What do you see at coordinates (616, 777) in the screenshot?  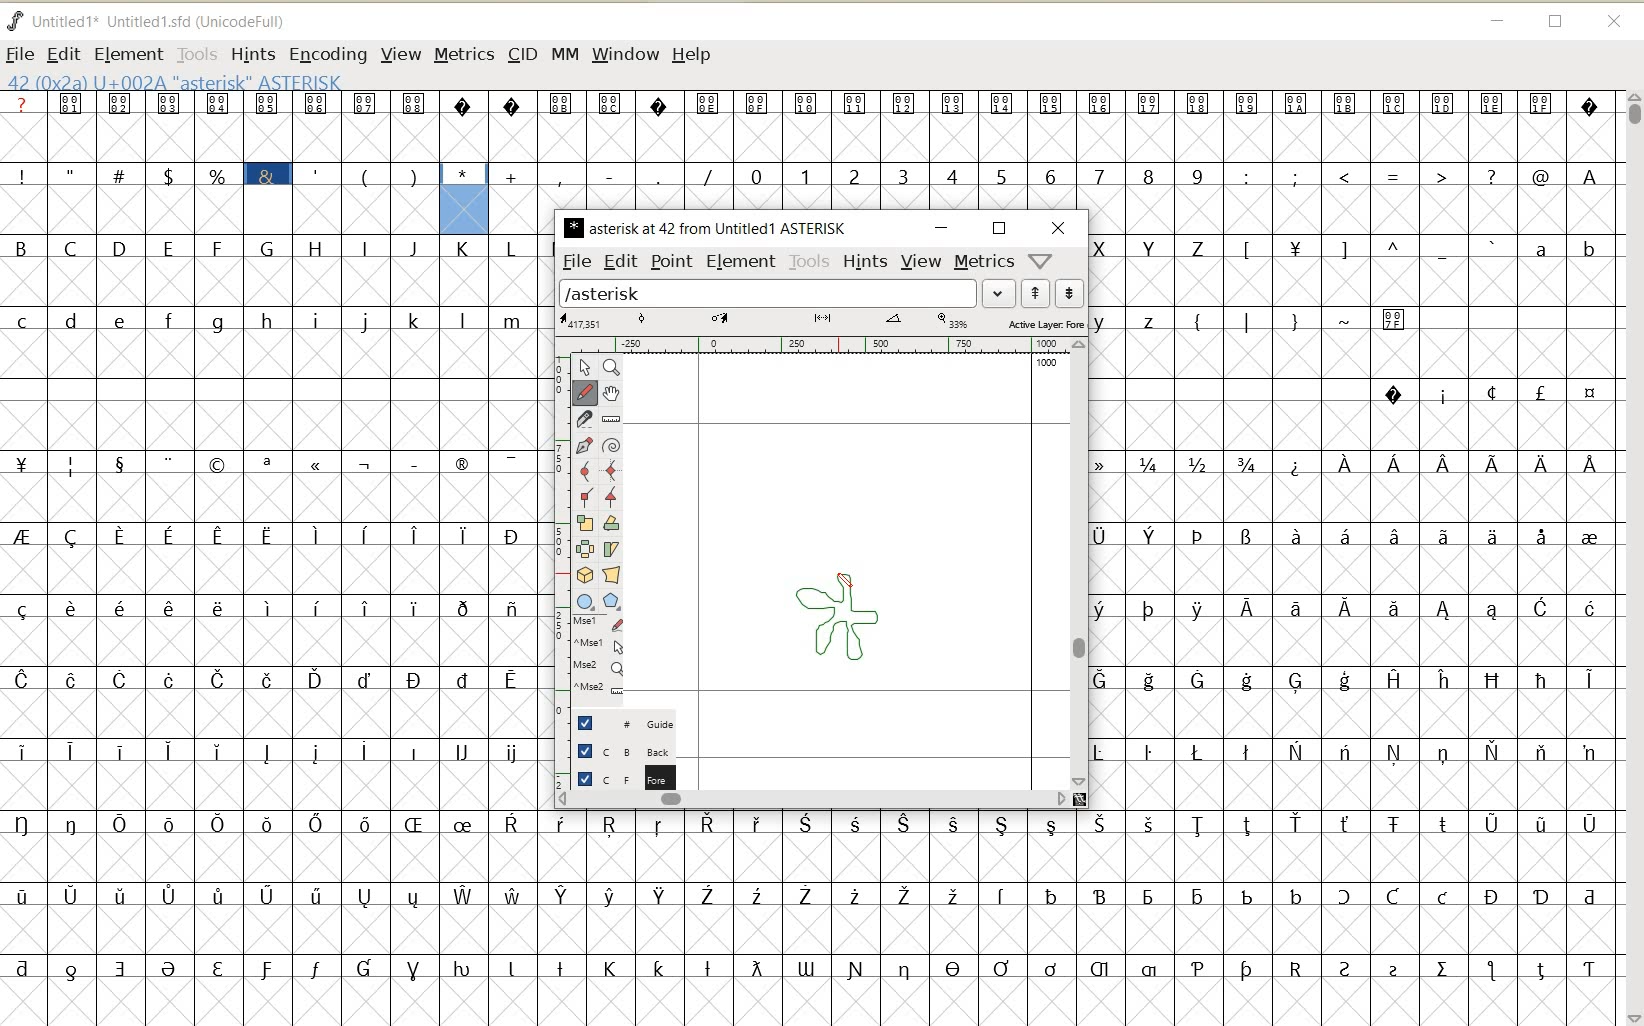 I see `FOREGROUND` at bounding box center [616, 777].